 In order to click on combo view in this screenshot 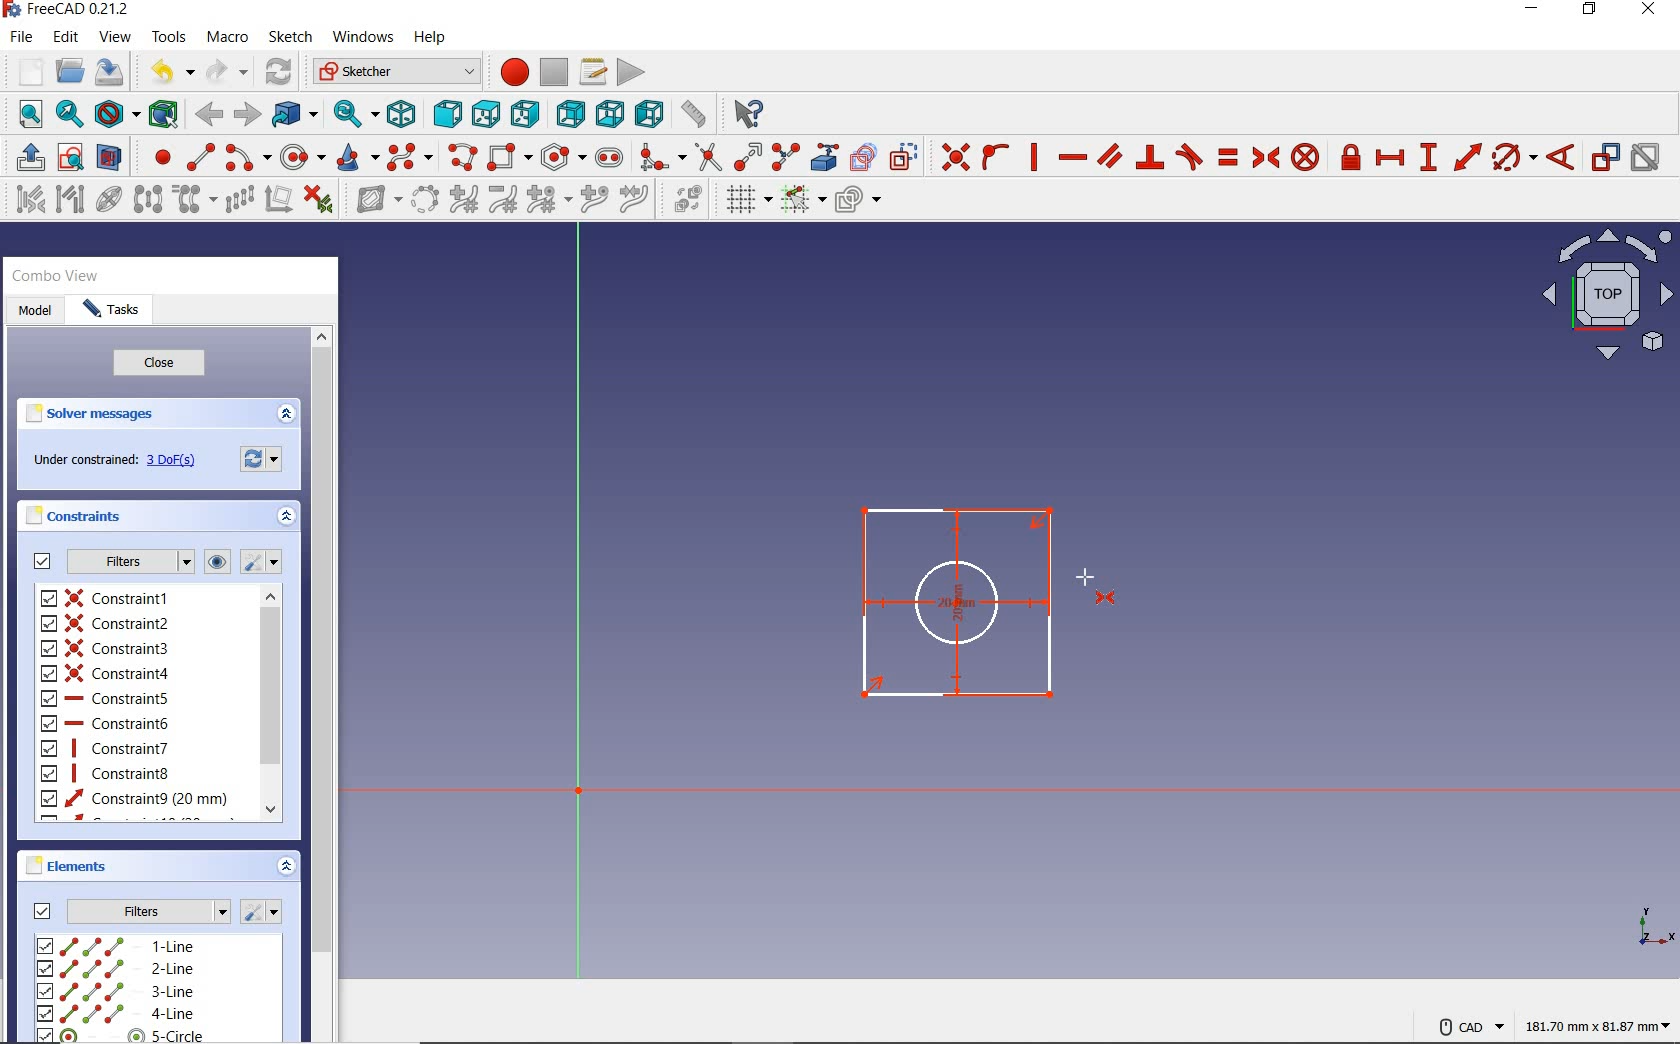, I will do `click(54, 275)`.